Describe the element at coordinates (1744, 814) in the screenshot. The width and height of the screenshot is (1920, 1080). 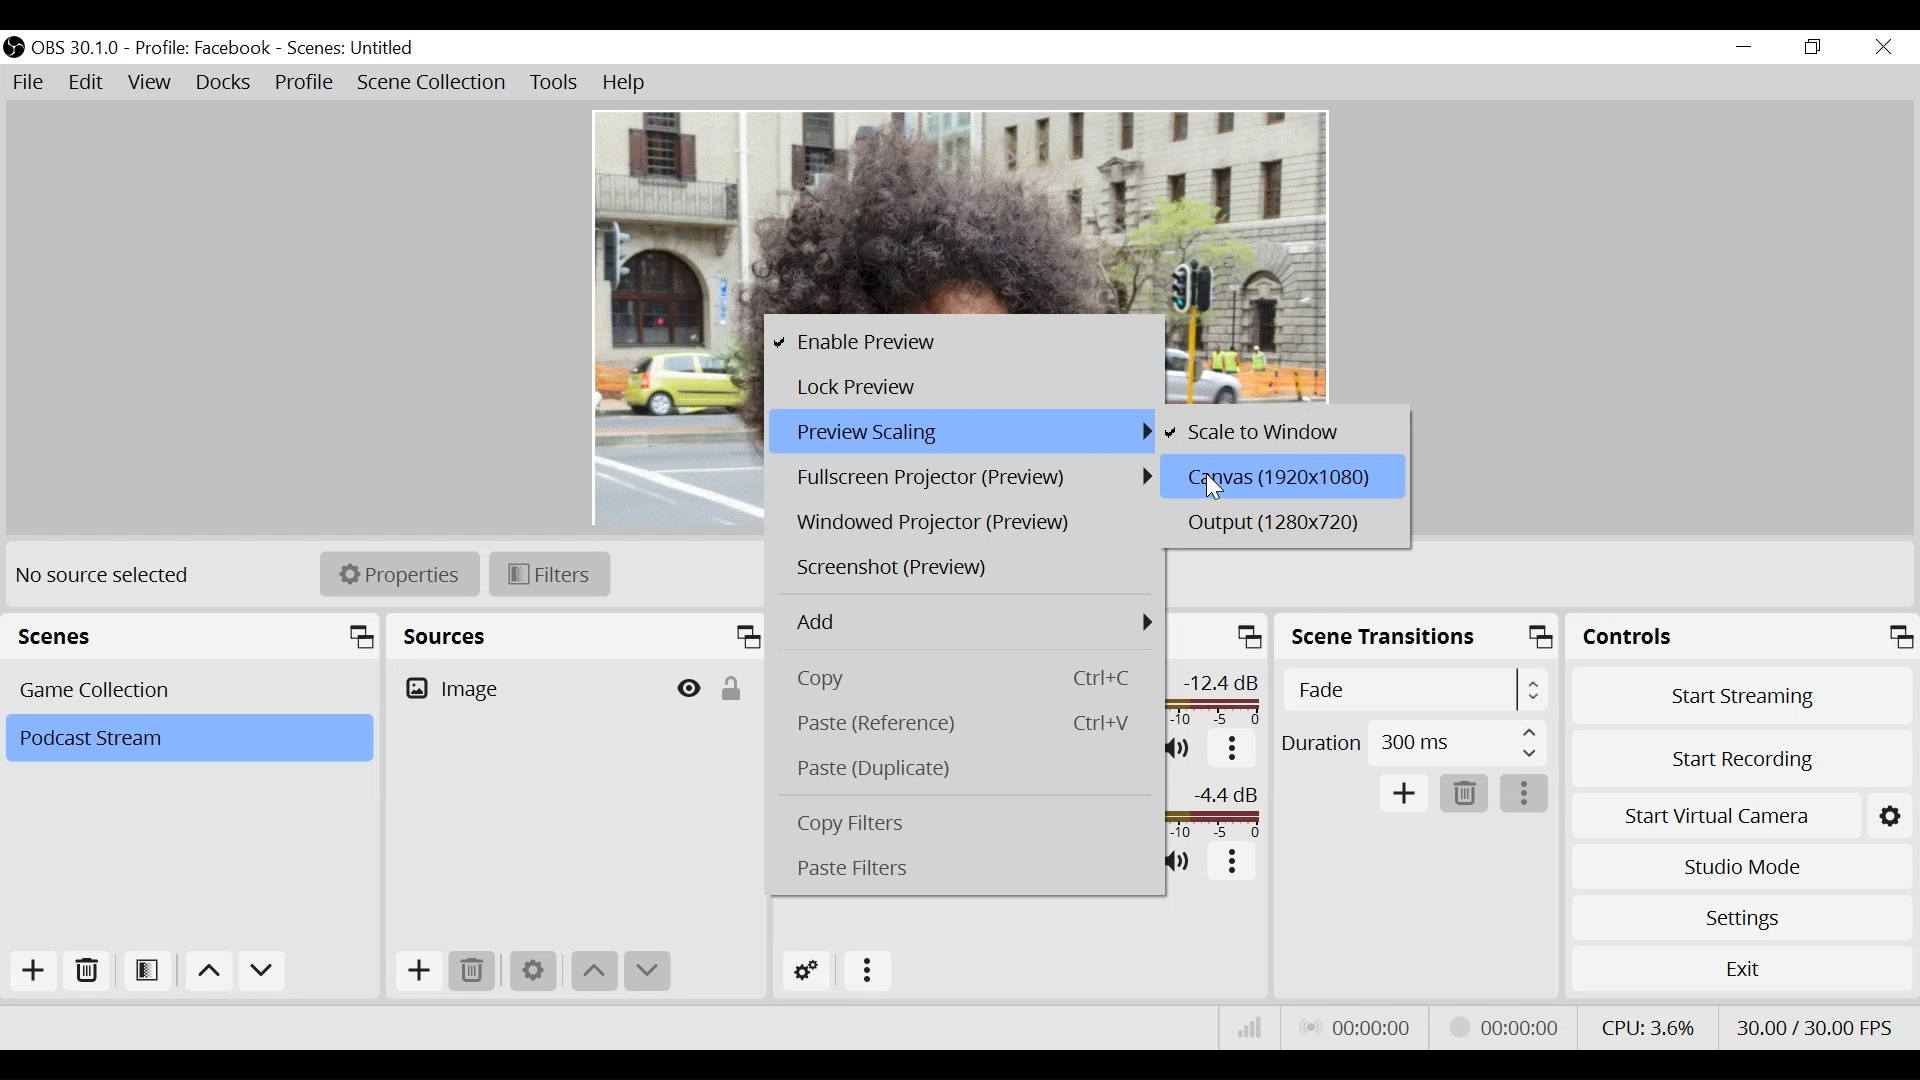
I see `Start Virtual Camera` at that location.